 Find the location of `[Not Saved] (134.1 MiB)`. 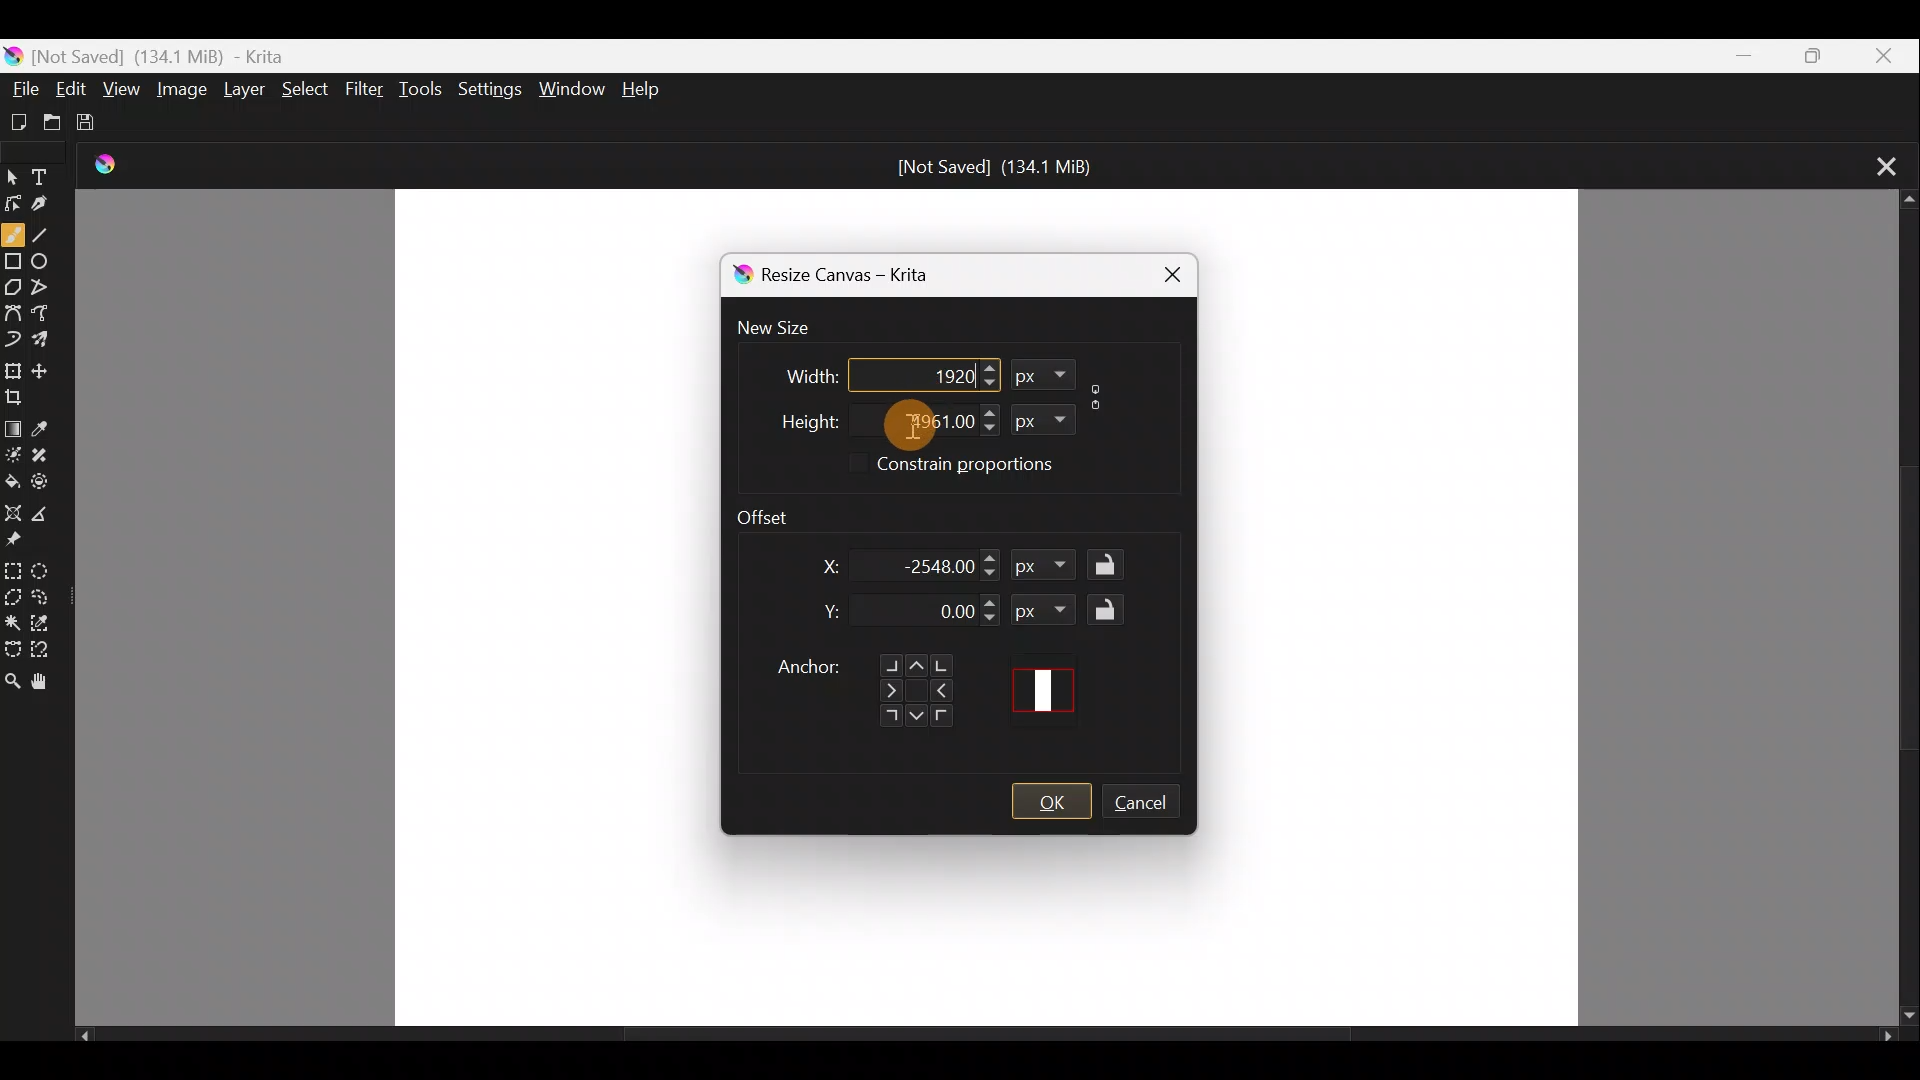

[Not Saved] (134.1 MiB) is located at coordinates (996, 167).